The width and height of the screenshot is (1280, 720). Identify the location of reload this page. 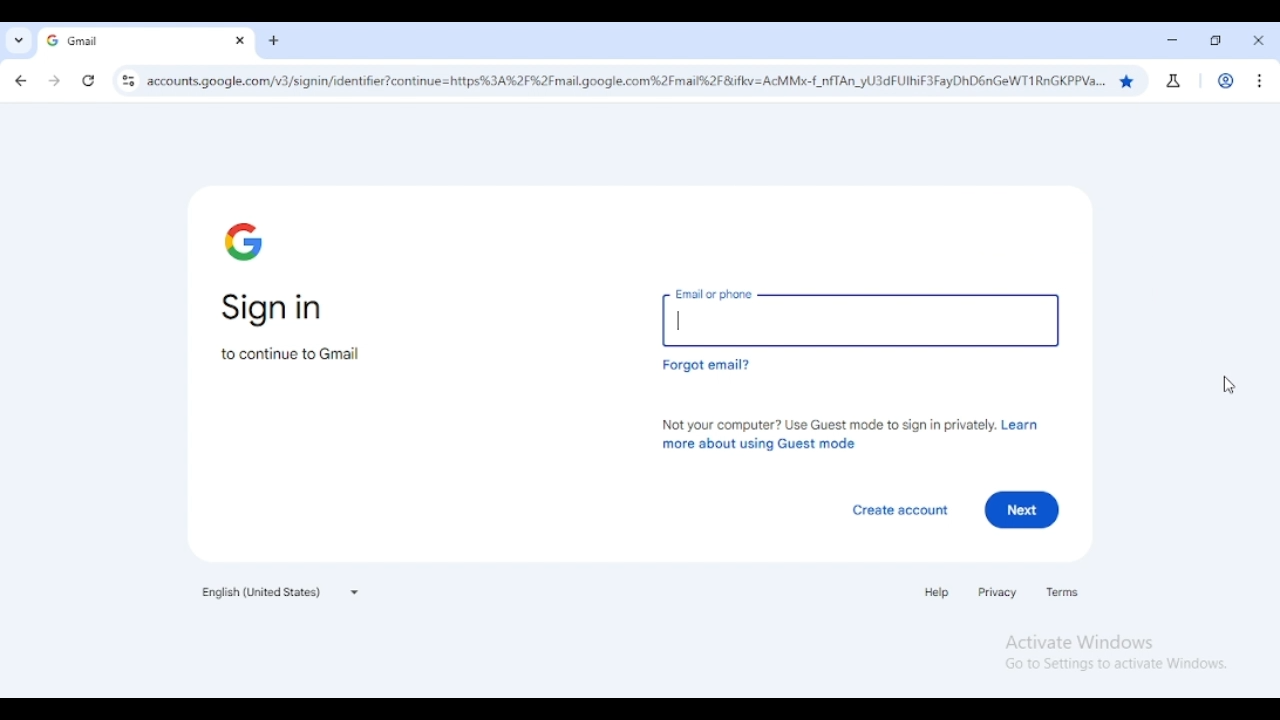
(89, 81).